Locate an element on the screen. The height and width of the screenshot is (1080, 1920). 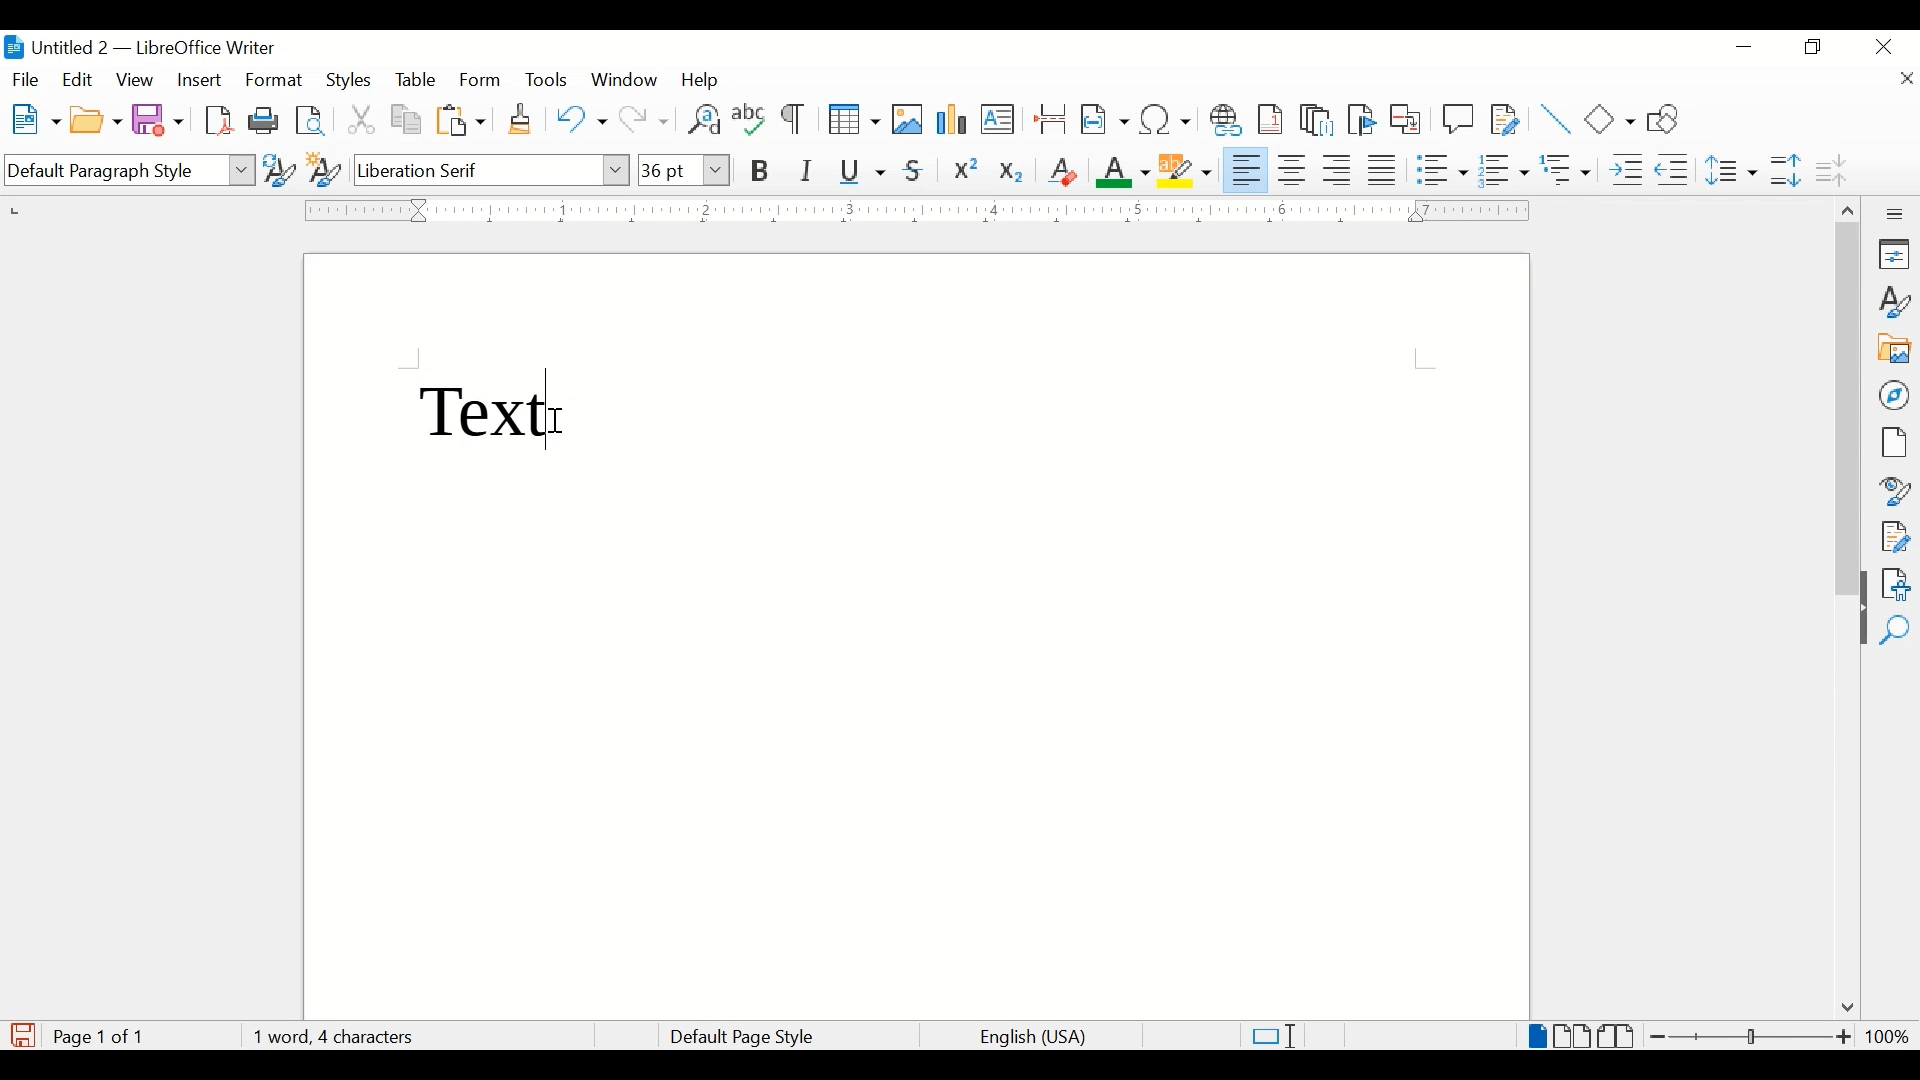
format is located at coordinates (275, 81).